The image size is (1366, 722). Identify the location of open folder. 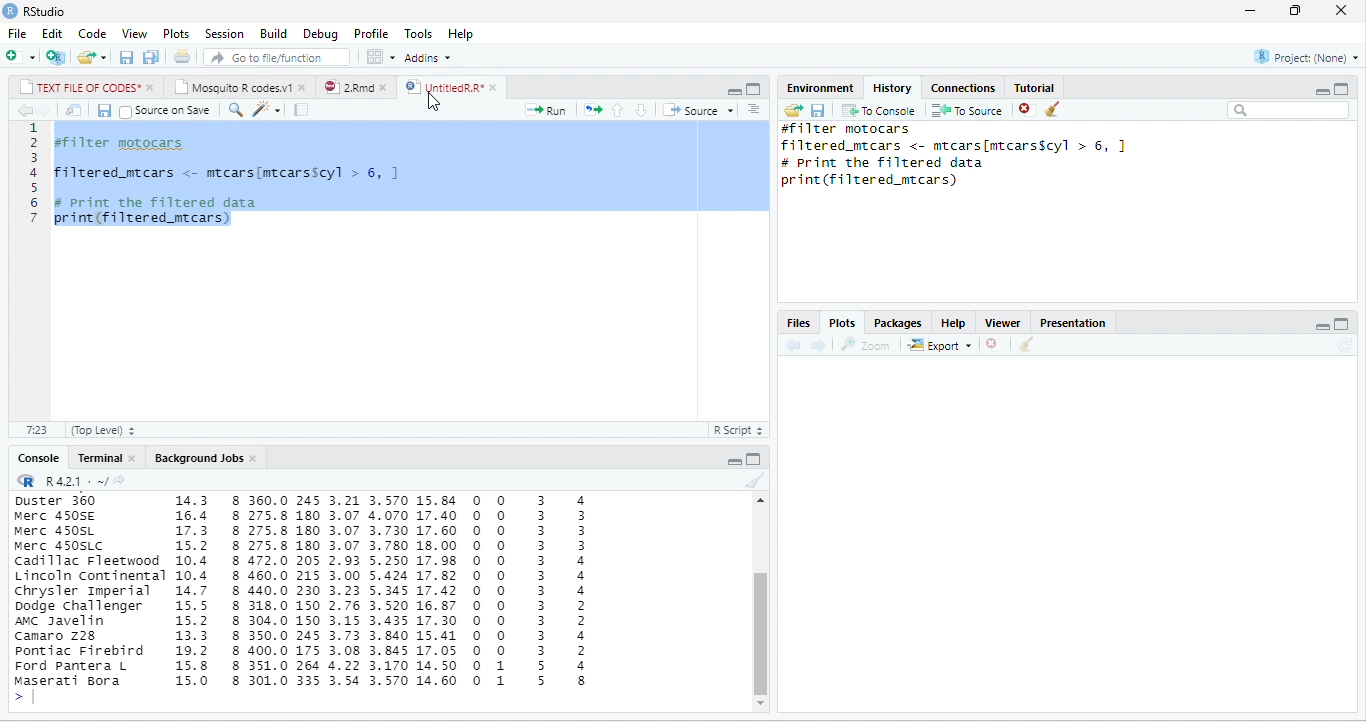
(793, 110).